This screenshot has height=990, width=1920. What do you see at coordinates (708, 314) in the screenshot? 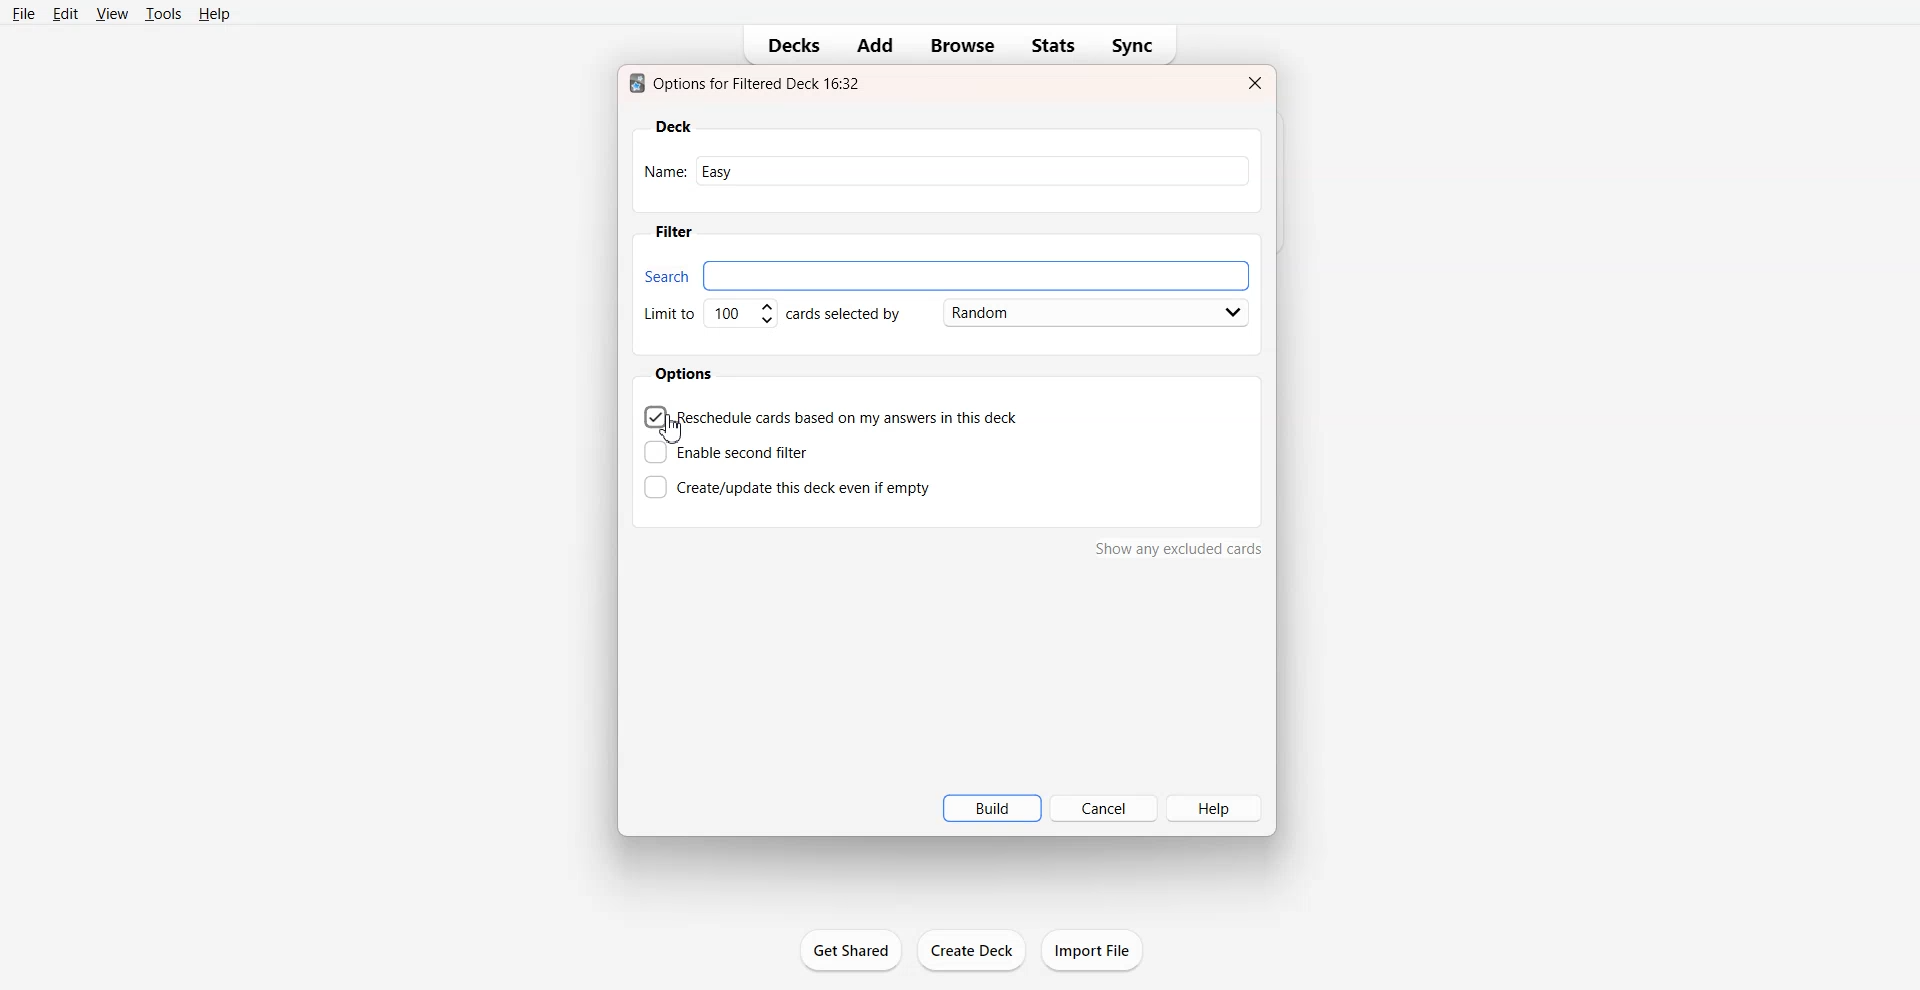
I see `Set Limit` at bounding box center [708, 314].